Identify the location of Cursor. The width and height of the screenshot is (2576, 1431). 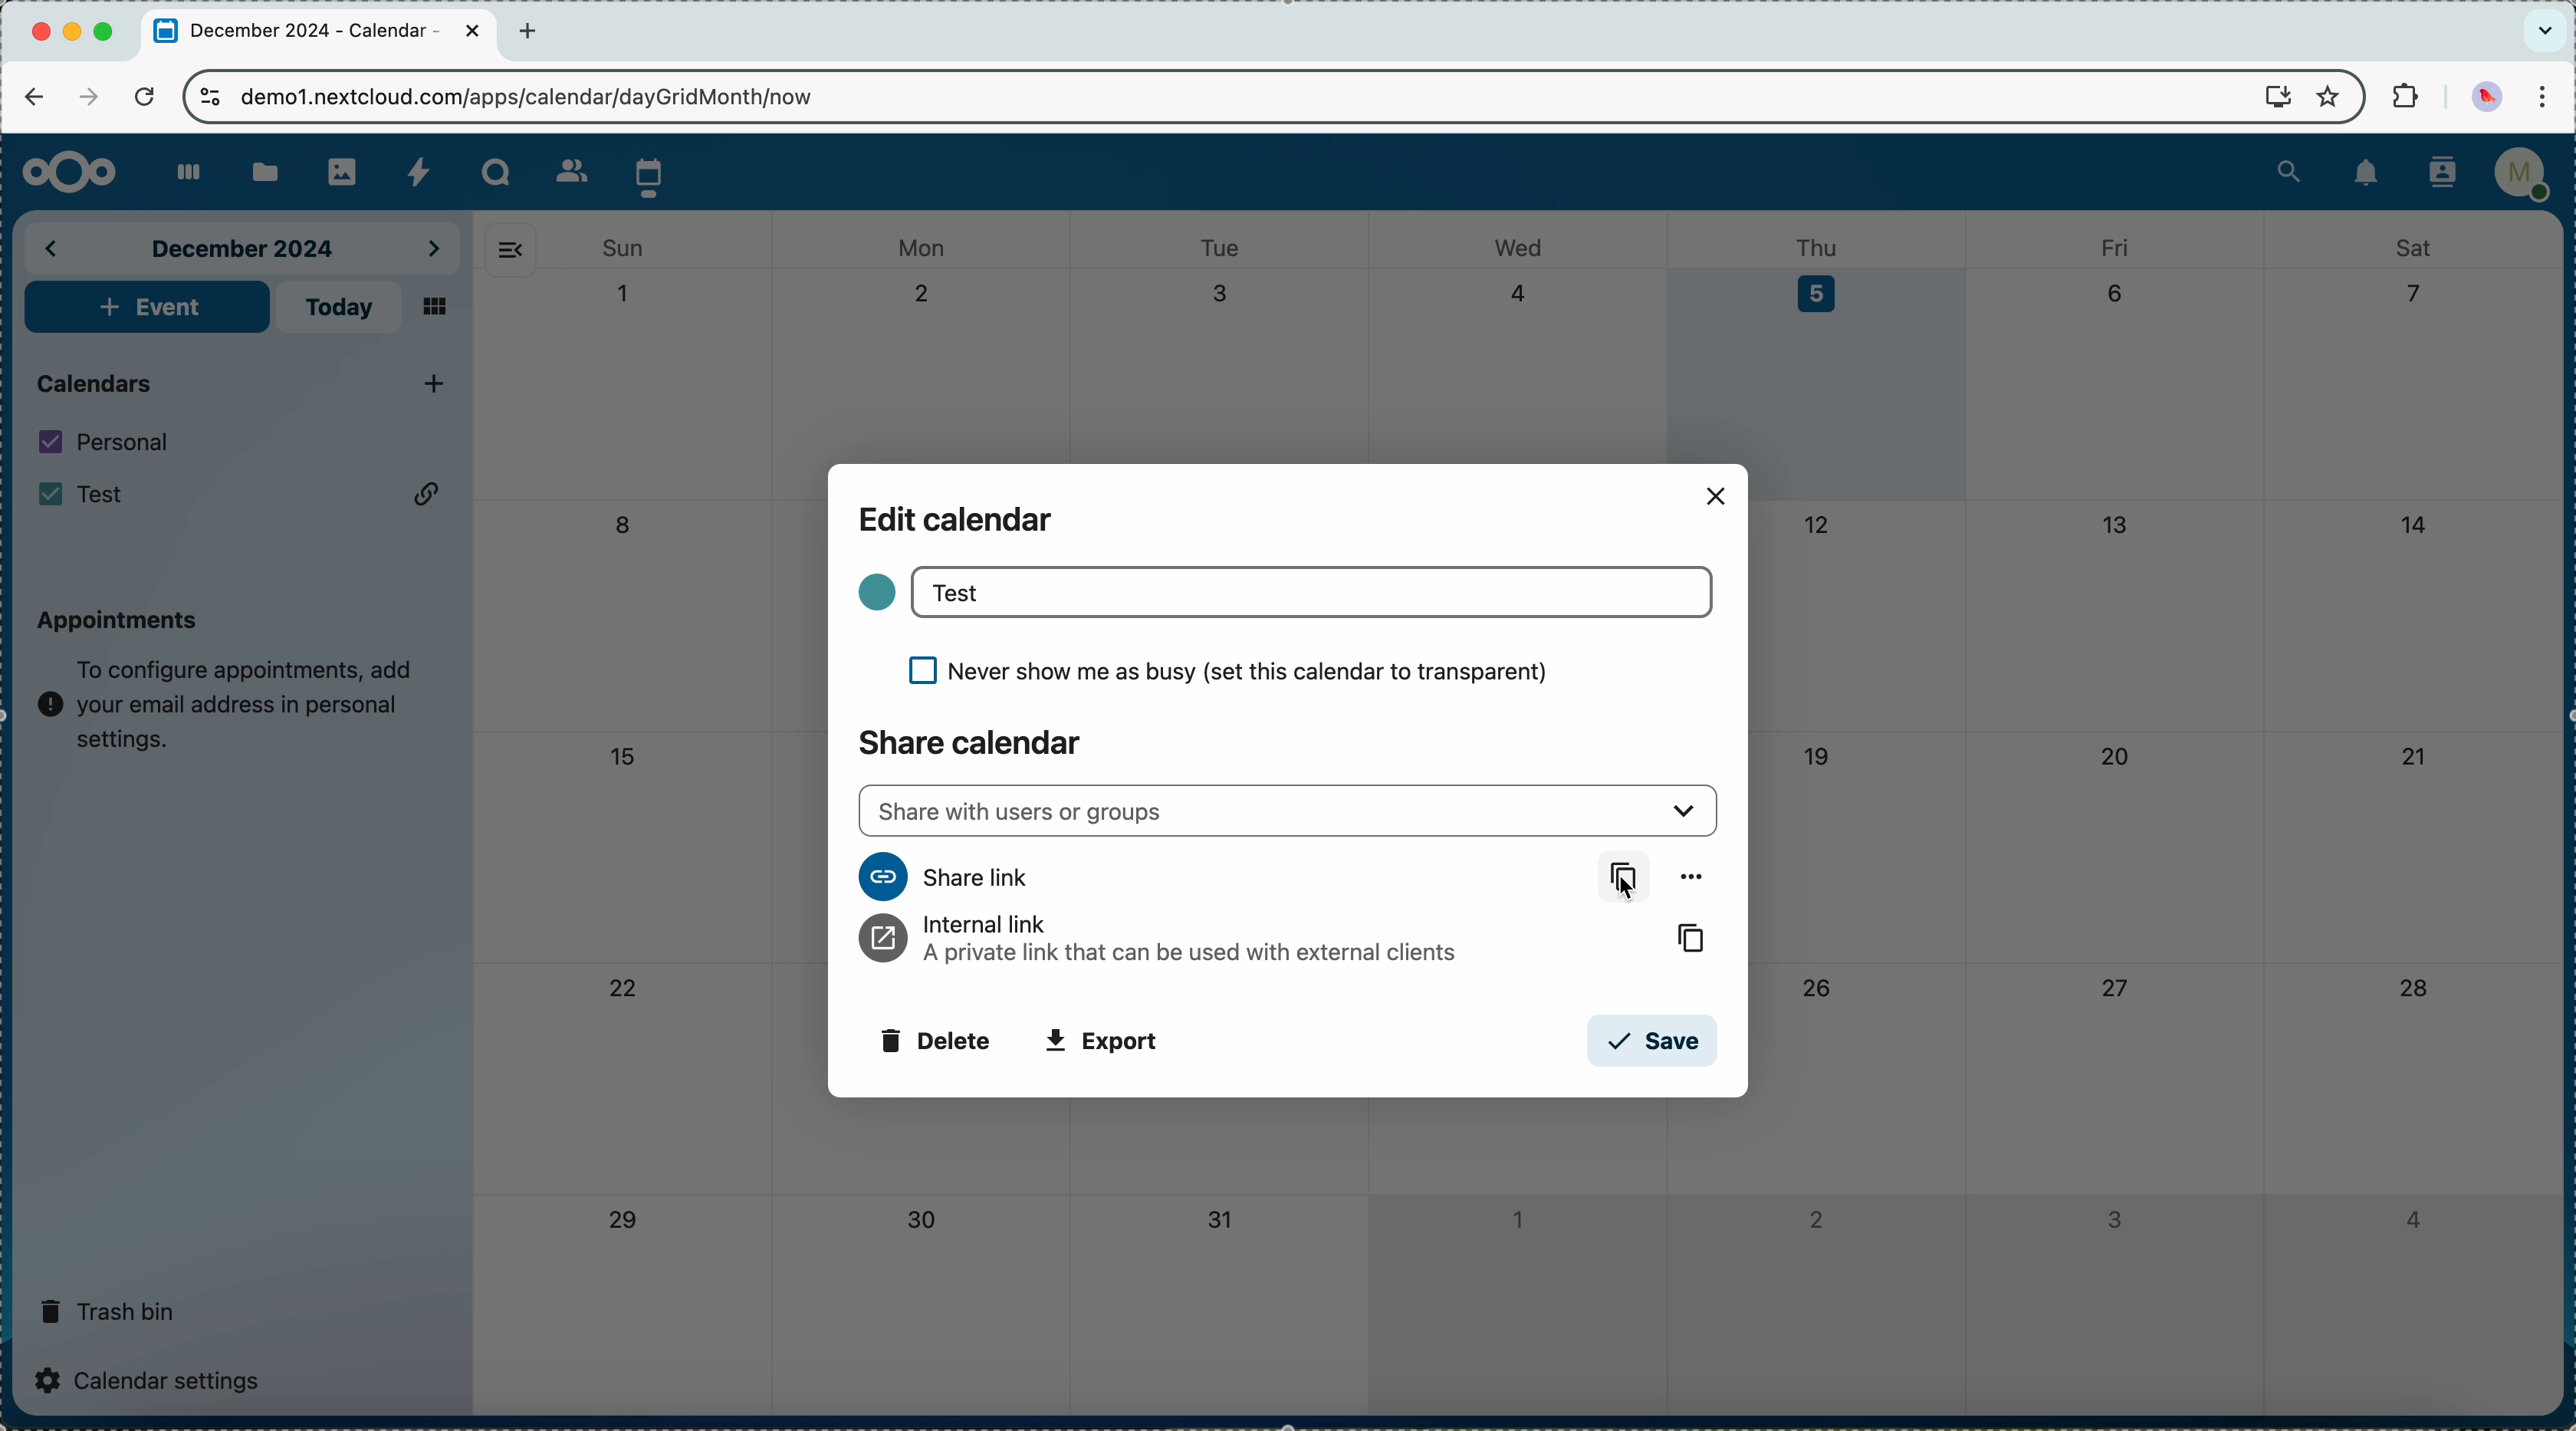
(1623, 886).